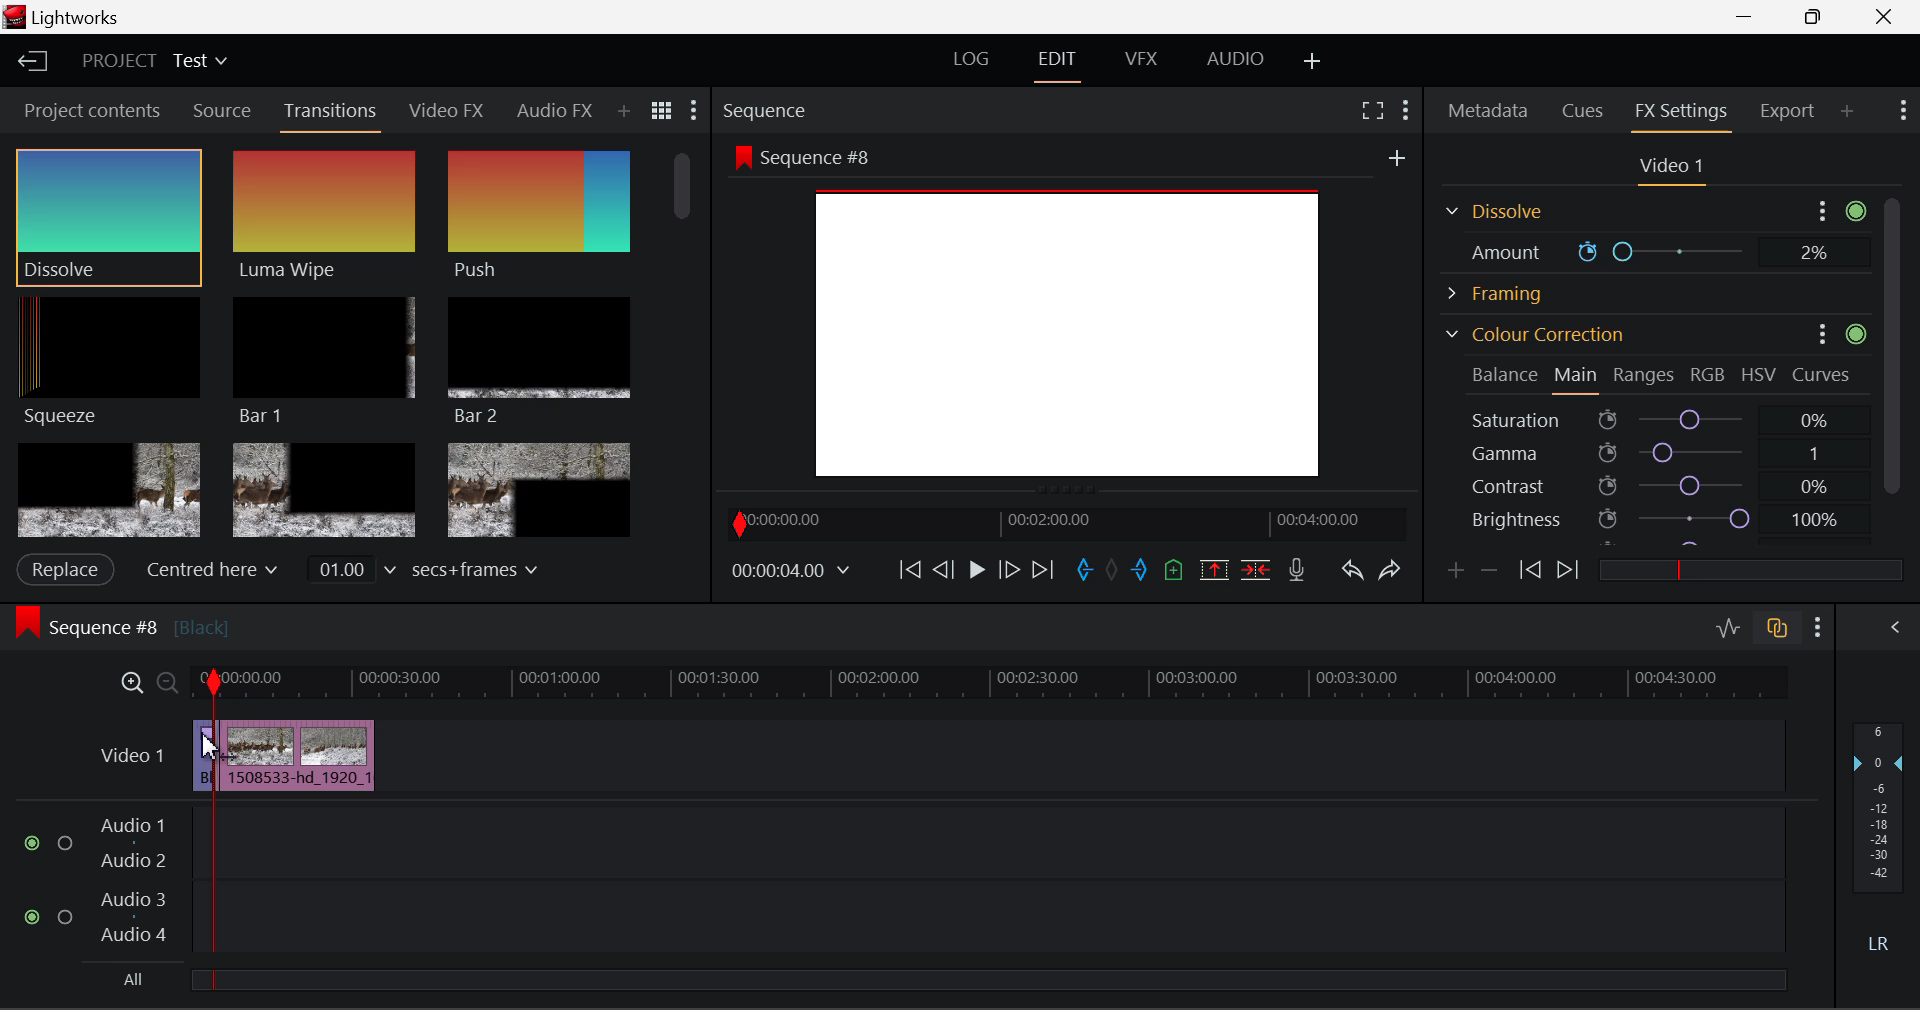 This screenshot has width=1920, height=1010. I want to click on All, so click(129, 982).